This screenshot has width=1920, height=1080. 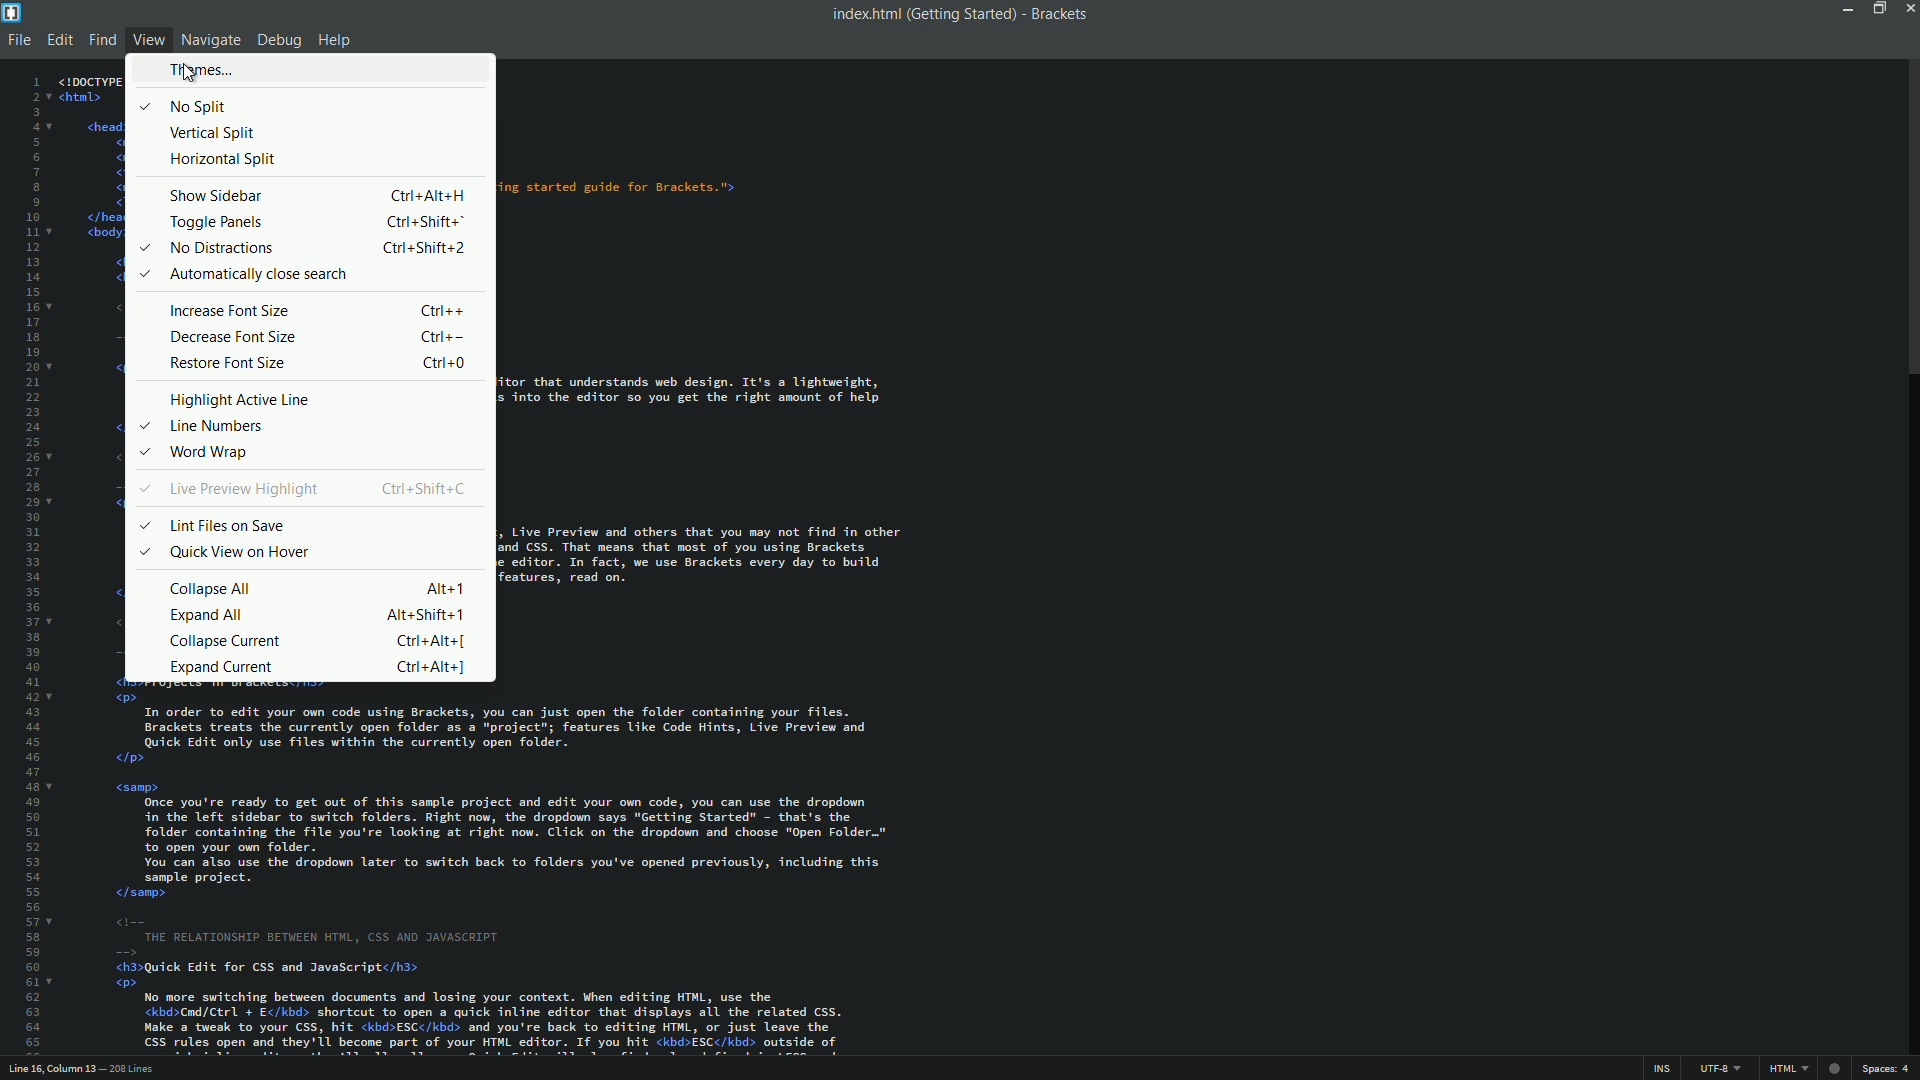 What do you see at coordinates (226, 639) in the screenshot?
I see `collapse current` at bounding box center [226, 639].